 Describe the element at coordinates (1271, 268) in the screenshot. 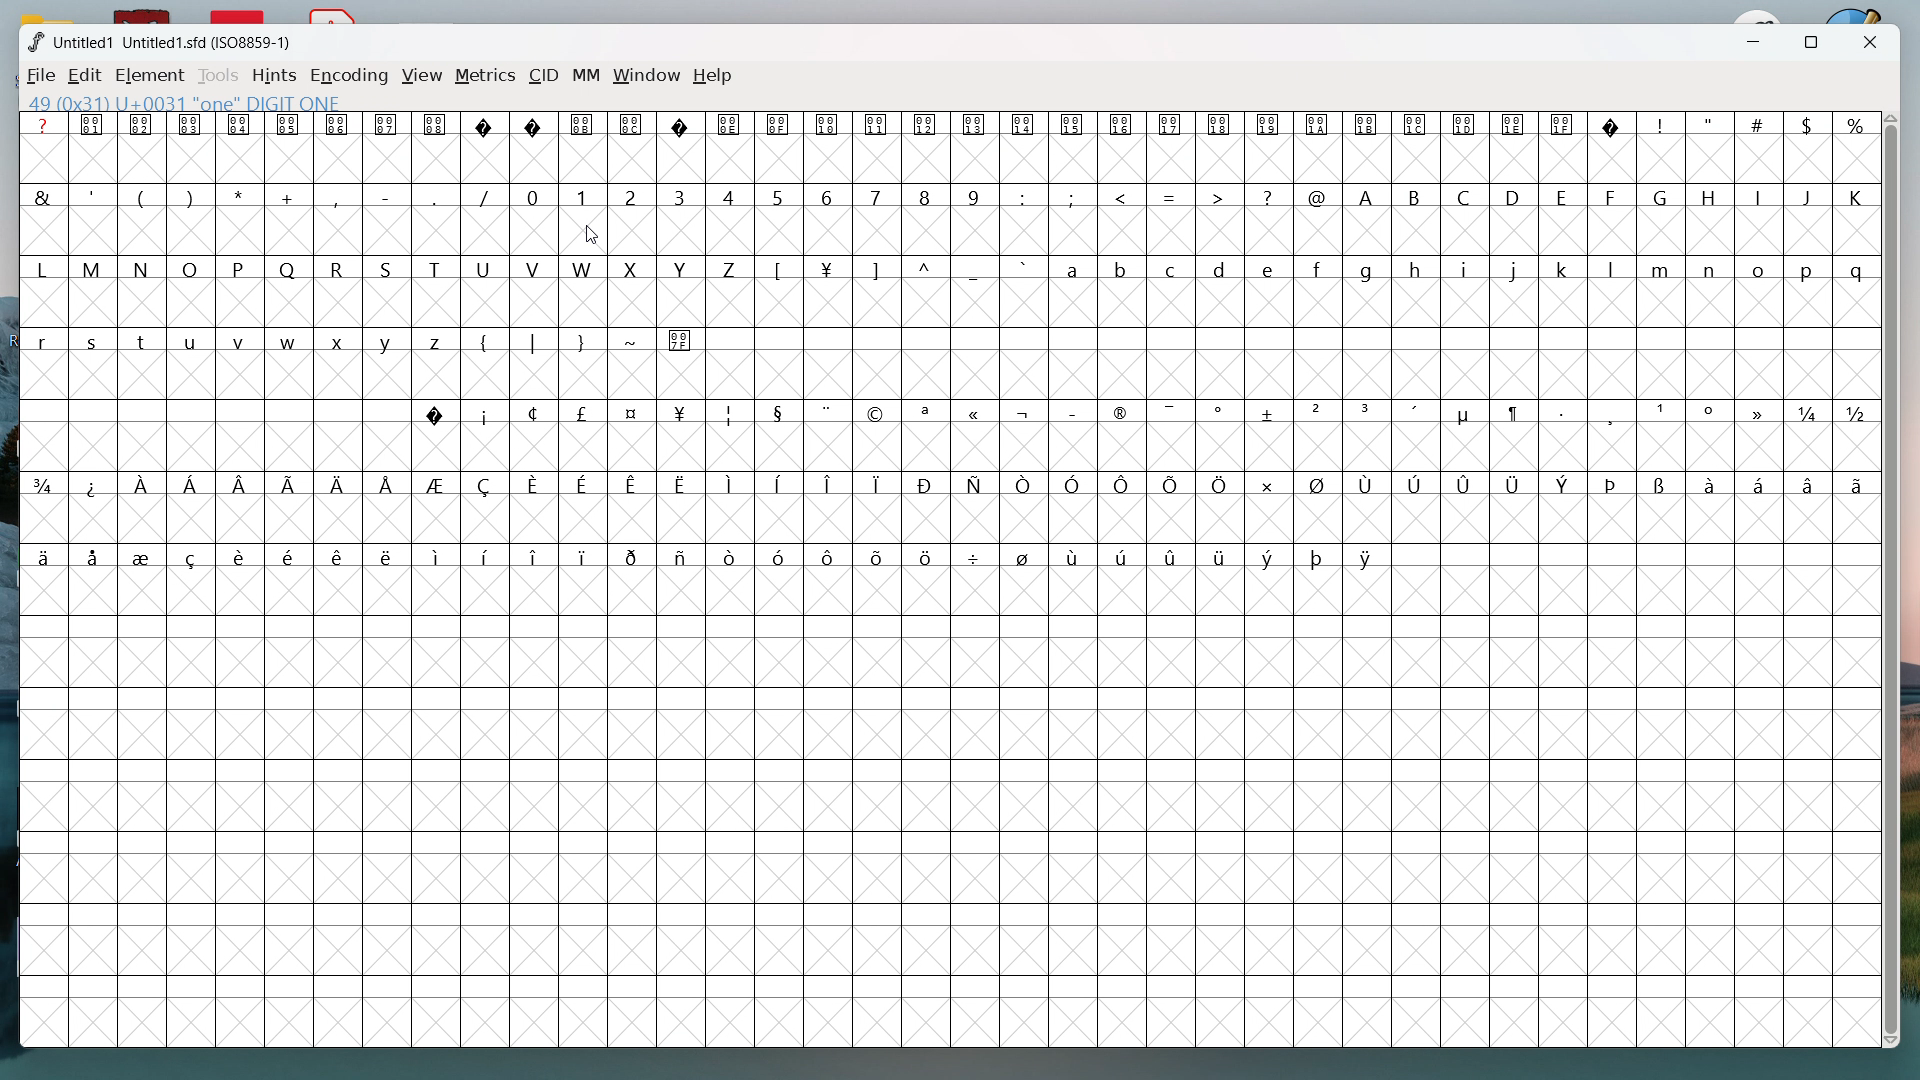

I see `e` at that location.